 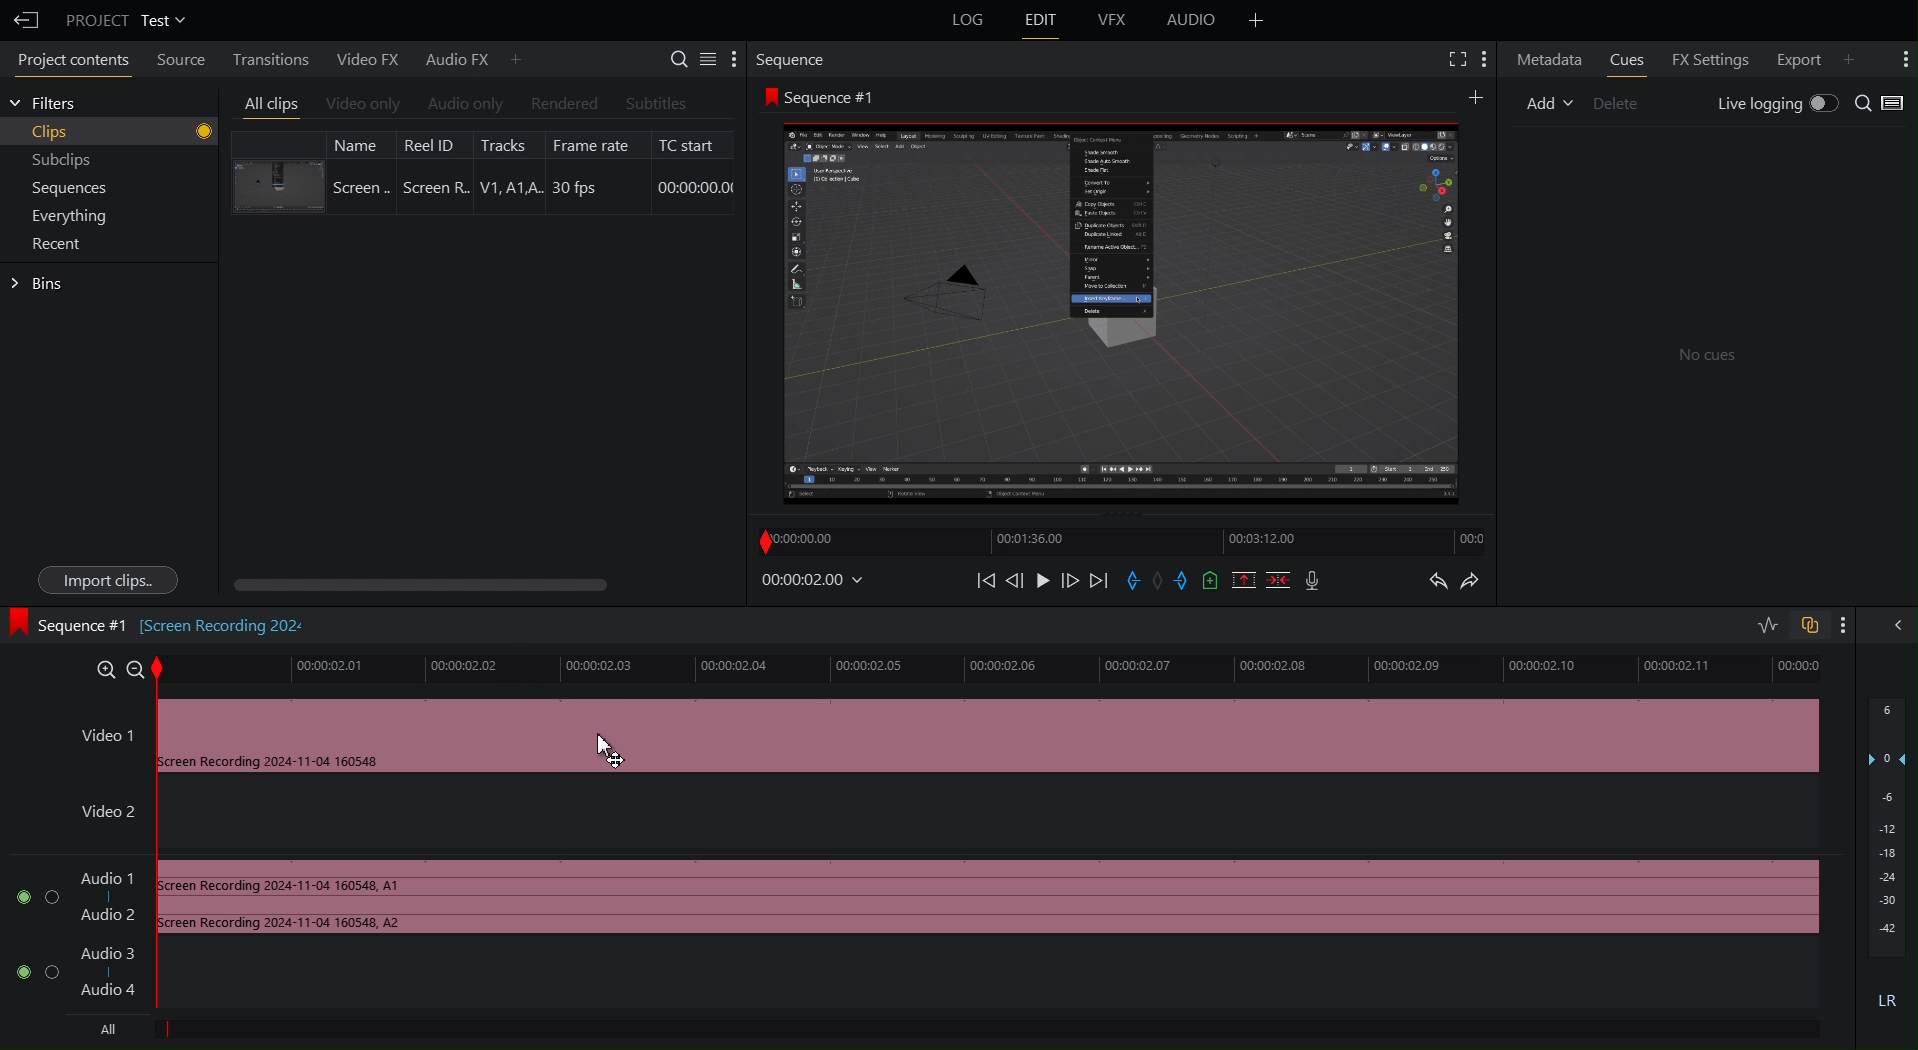 I want to click on Project Test, so click(x=126, y=20).